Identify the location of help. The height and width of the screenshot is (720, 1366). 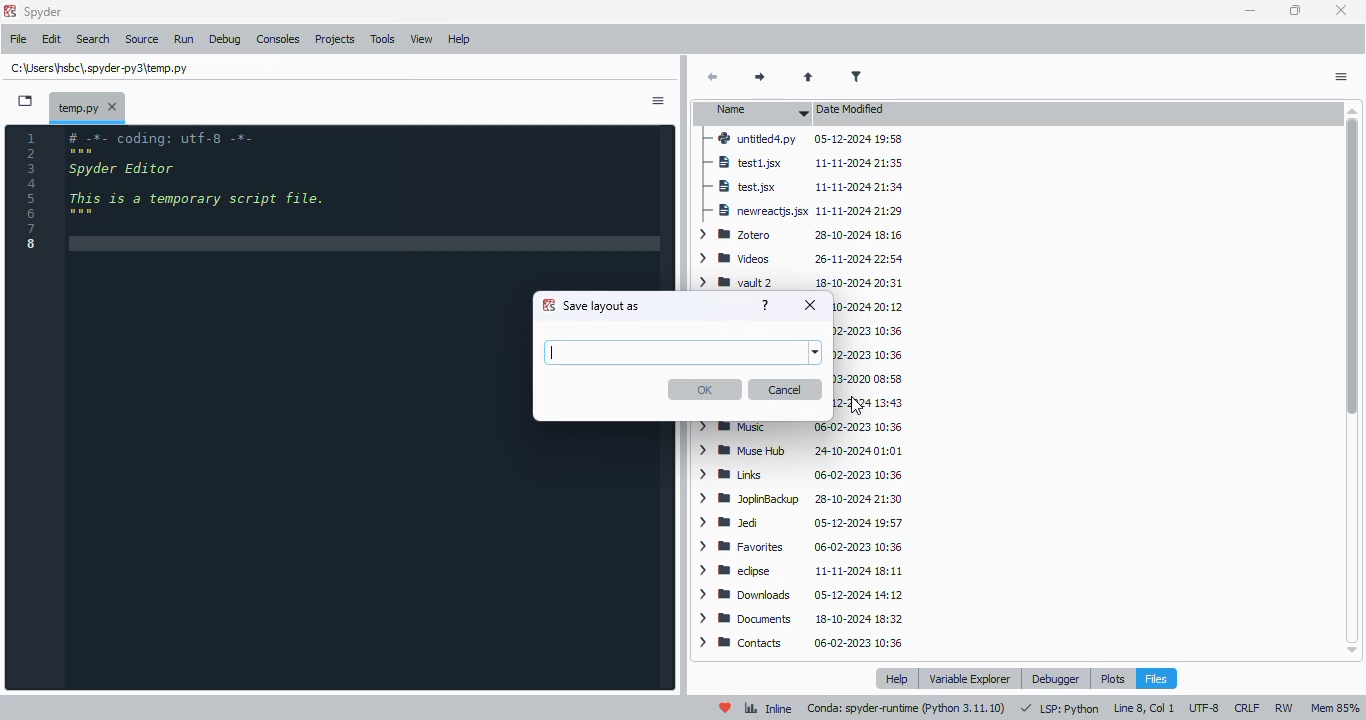
(767, 304).